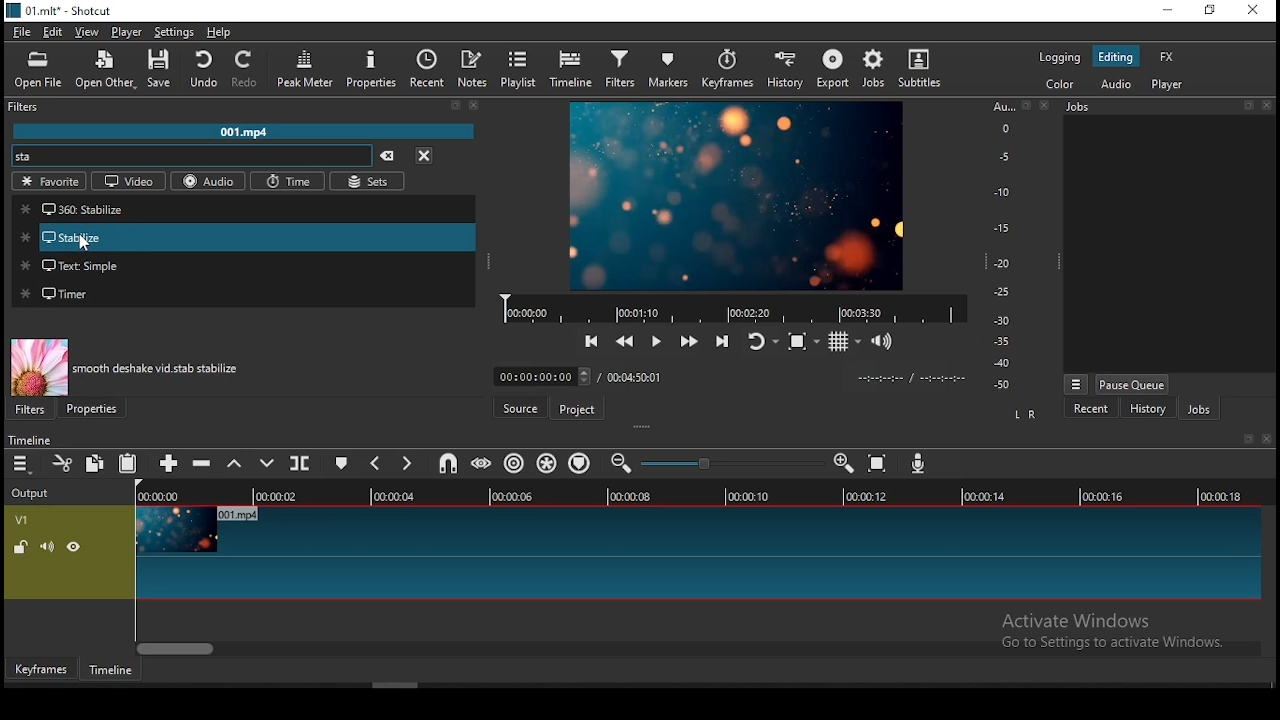  I want to click on 01.mlt - Shortcut, so click(60, 10).